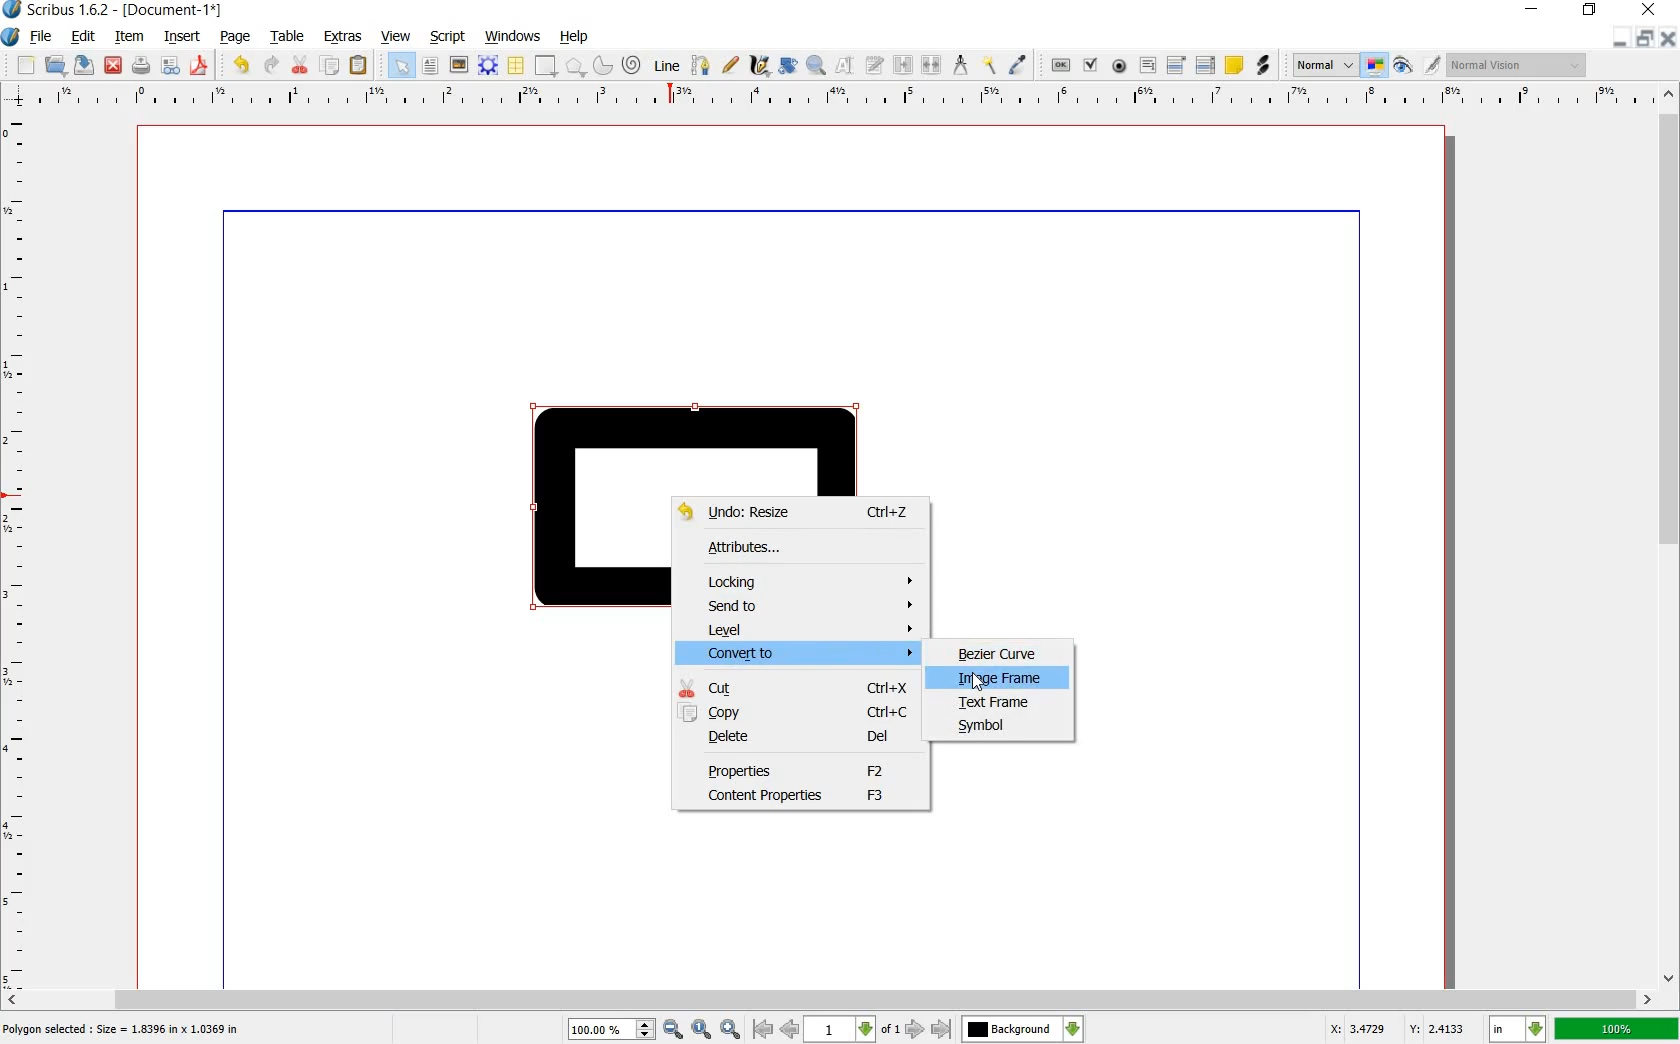 The image size is (1680, 1044). I want to click on redo, so click(271, 66).